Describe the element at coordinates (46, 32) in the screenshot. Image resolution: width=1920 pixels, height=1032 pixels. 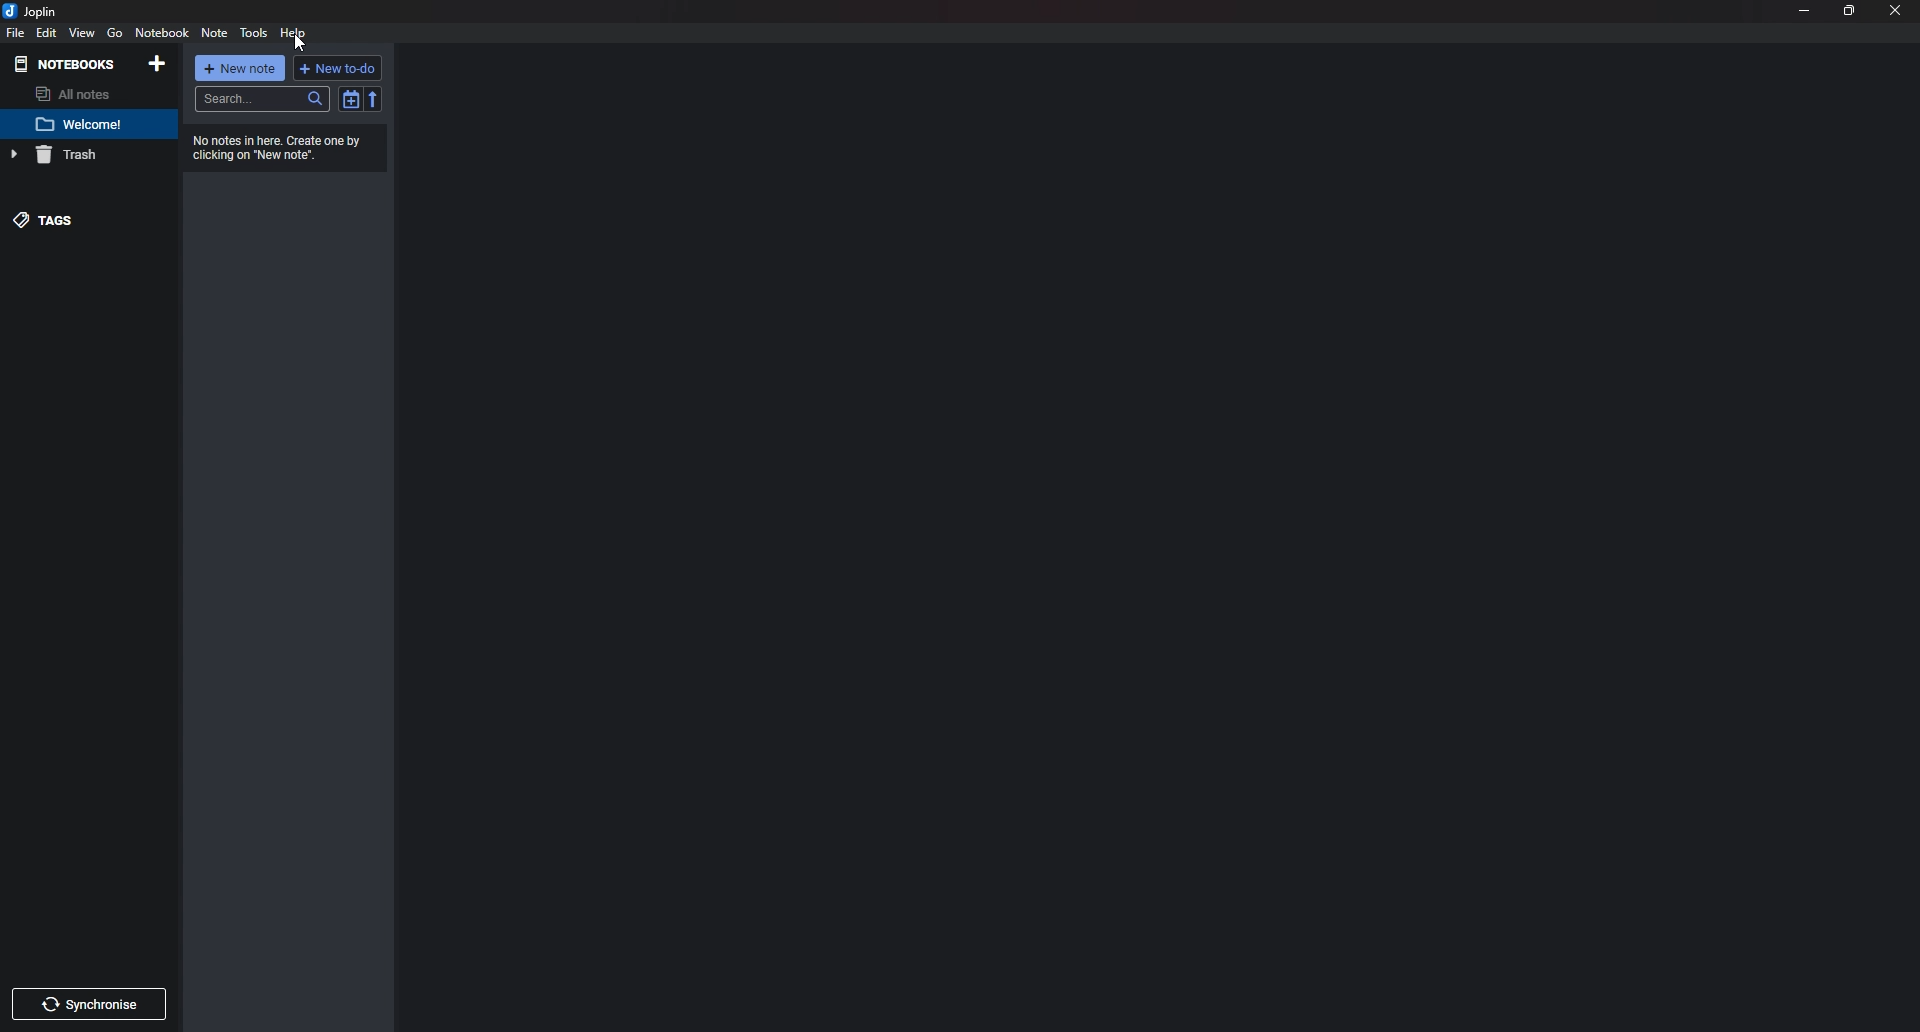
I see `edit` at that location.